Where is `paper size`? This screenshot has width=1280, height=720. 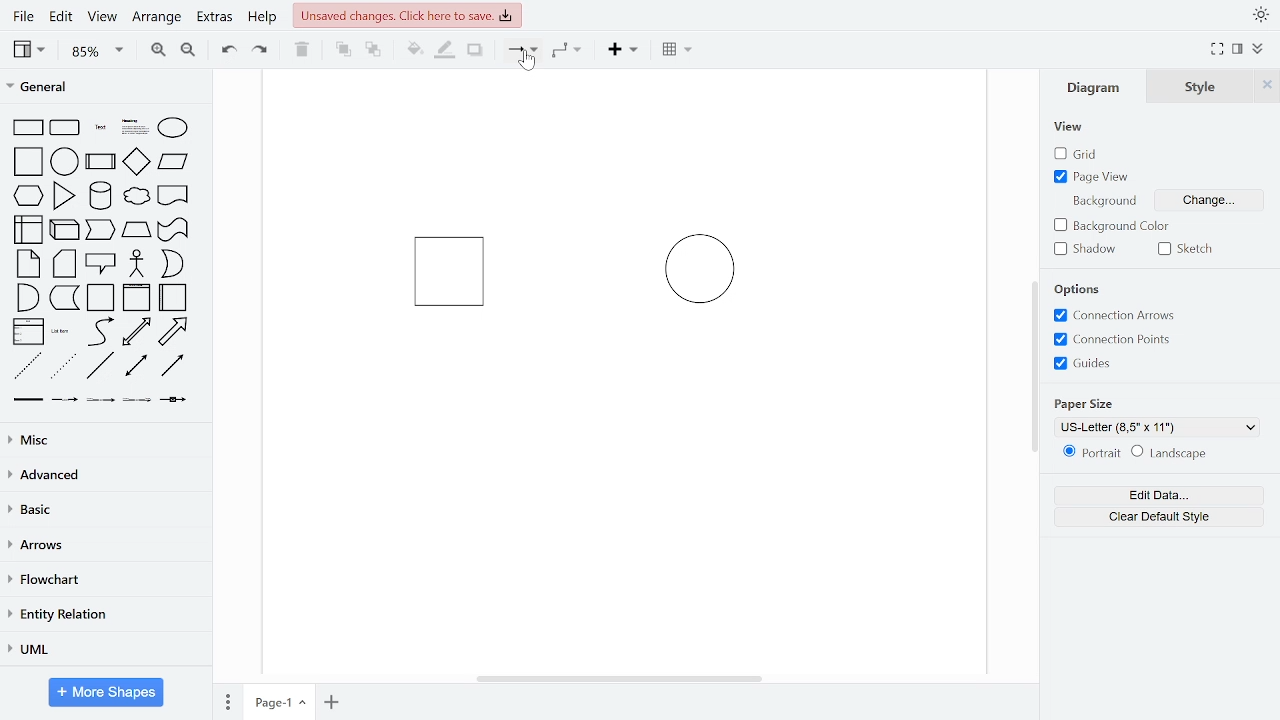
paper size is located at coordinates (1086, 402).